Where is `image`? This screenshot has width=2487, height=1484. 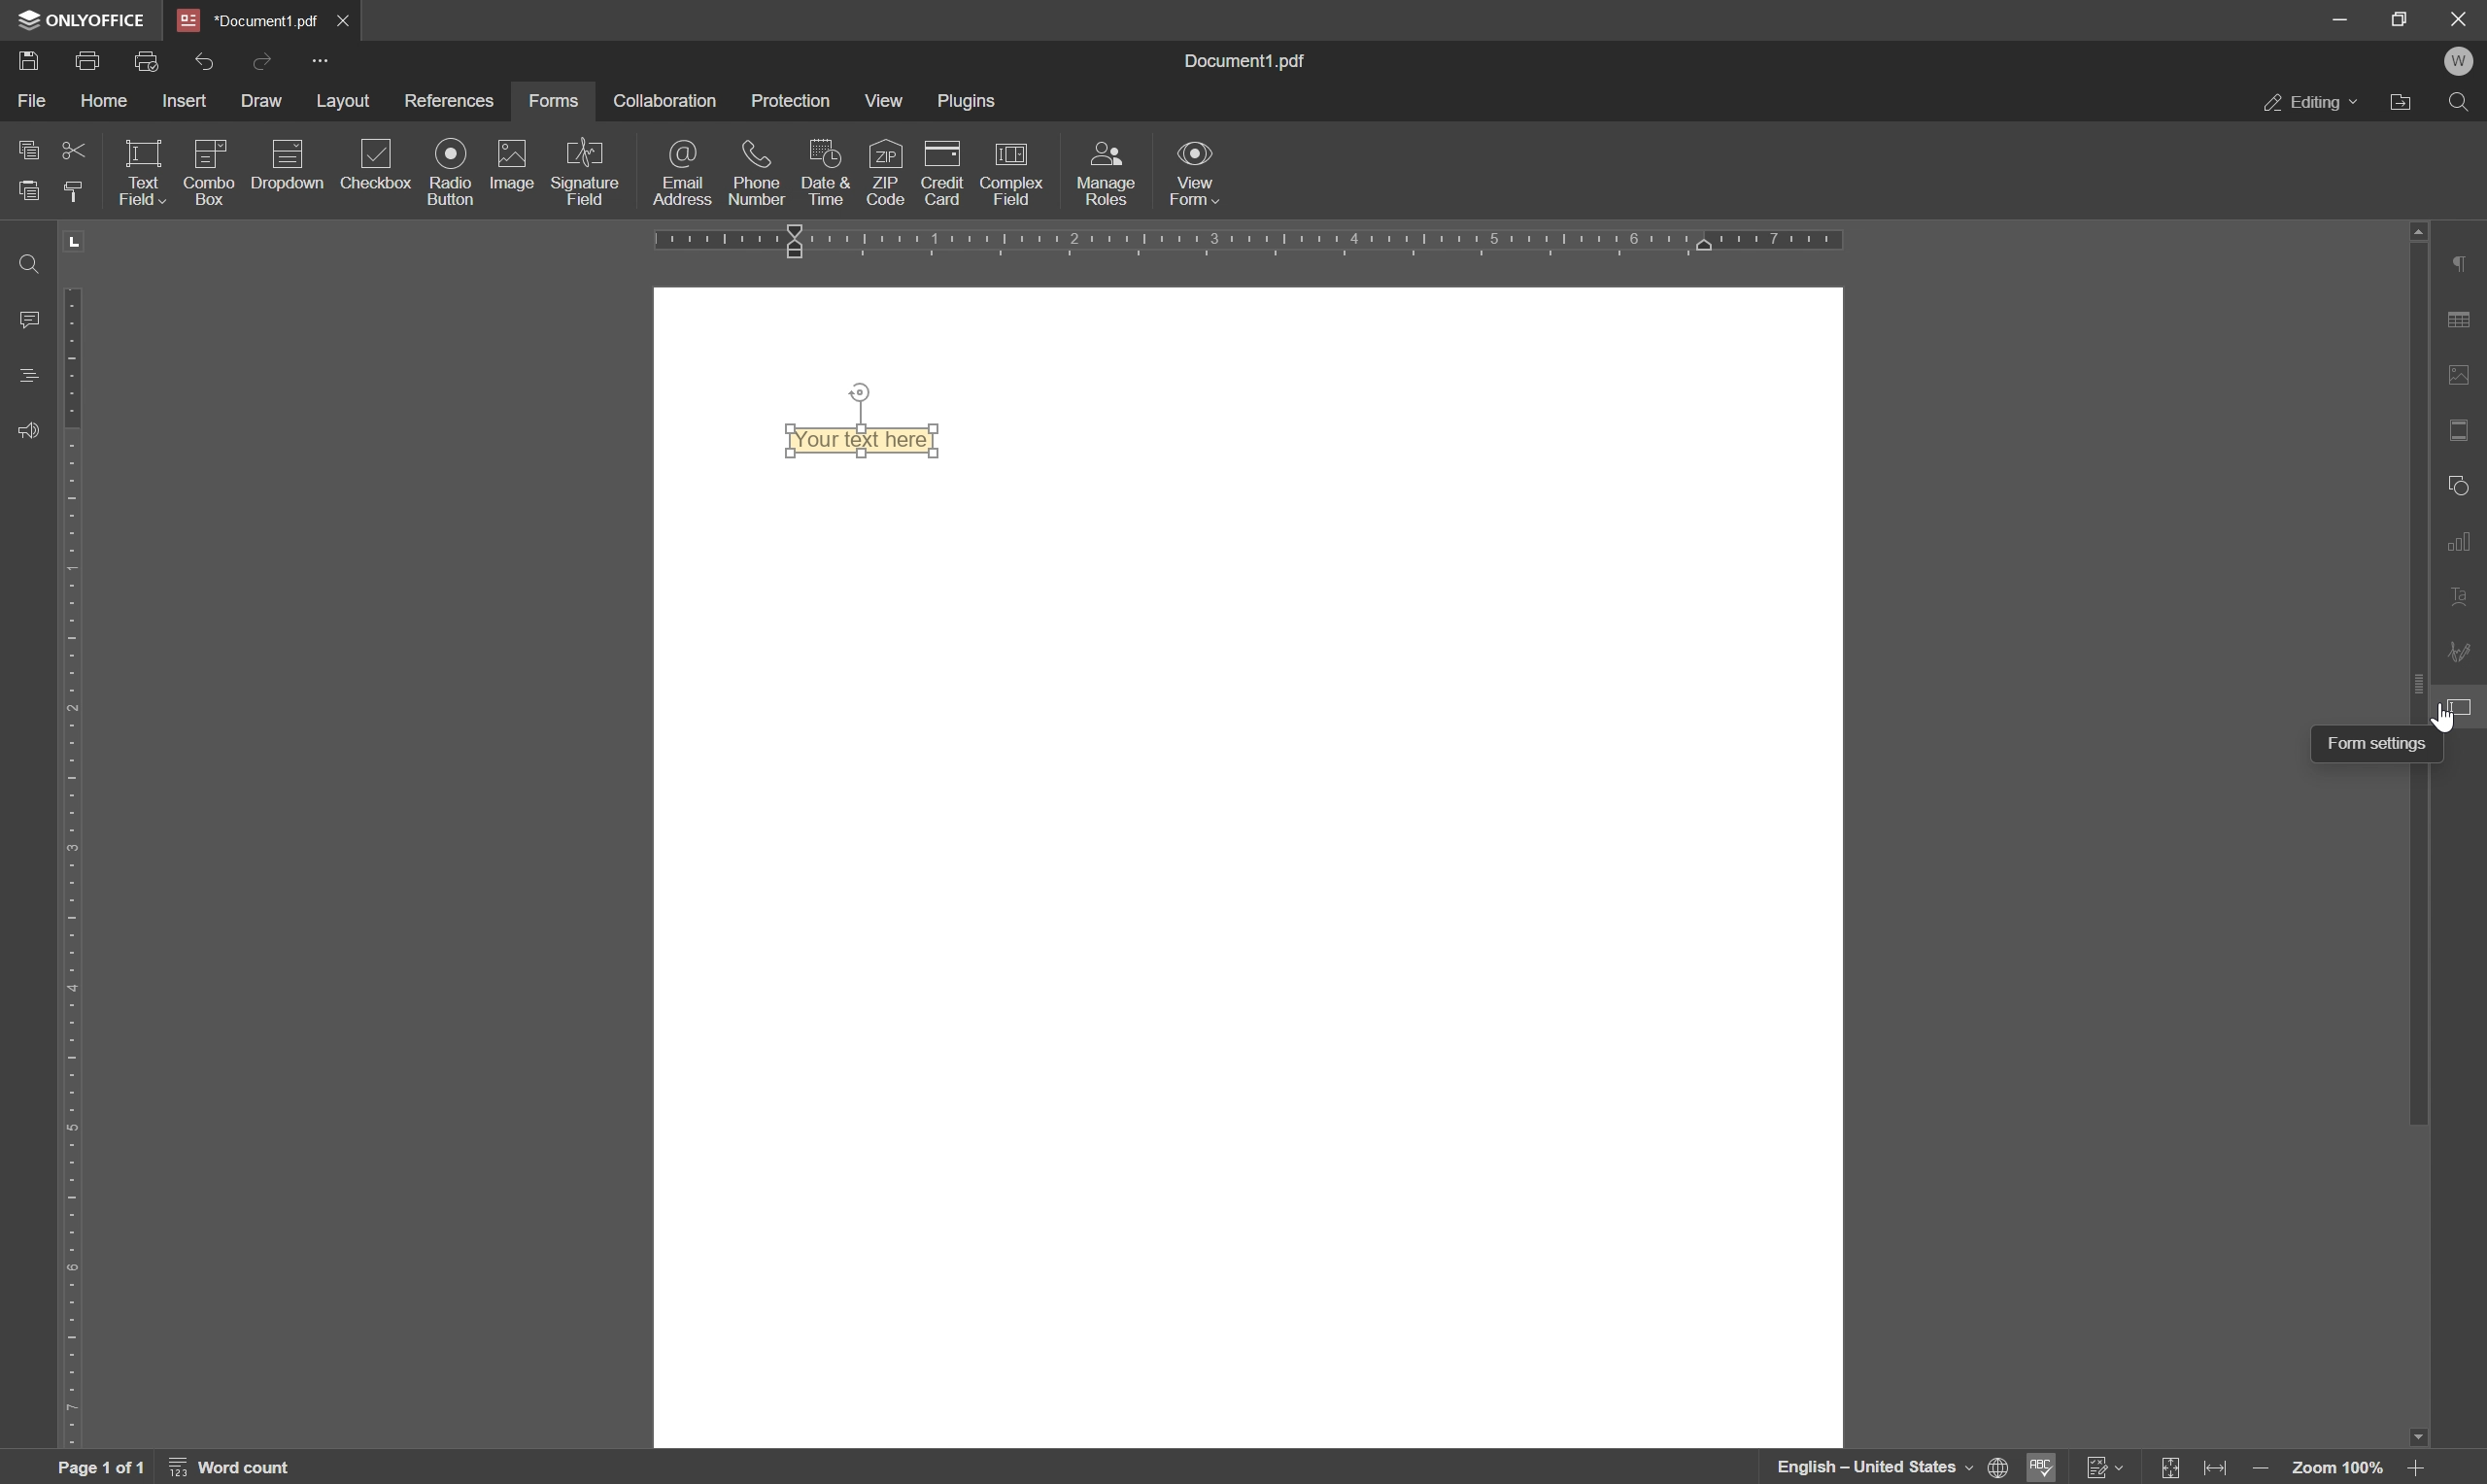 image is located at coordinates (510, 166).